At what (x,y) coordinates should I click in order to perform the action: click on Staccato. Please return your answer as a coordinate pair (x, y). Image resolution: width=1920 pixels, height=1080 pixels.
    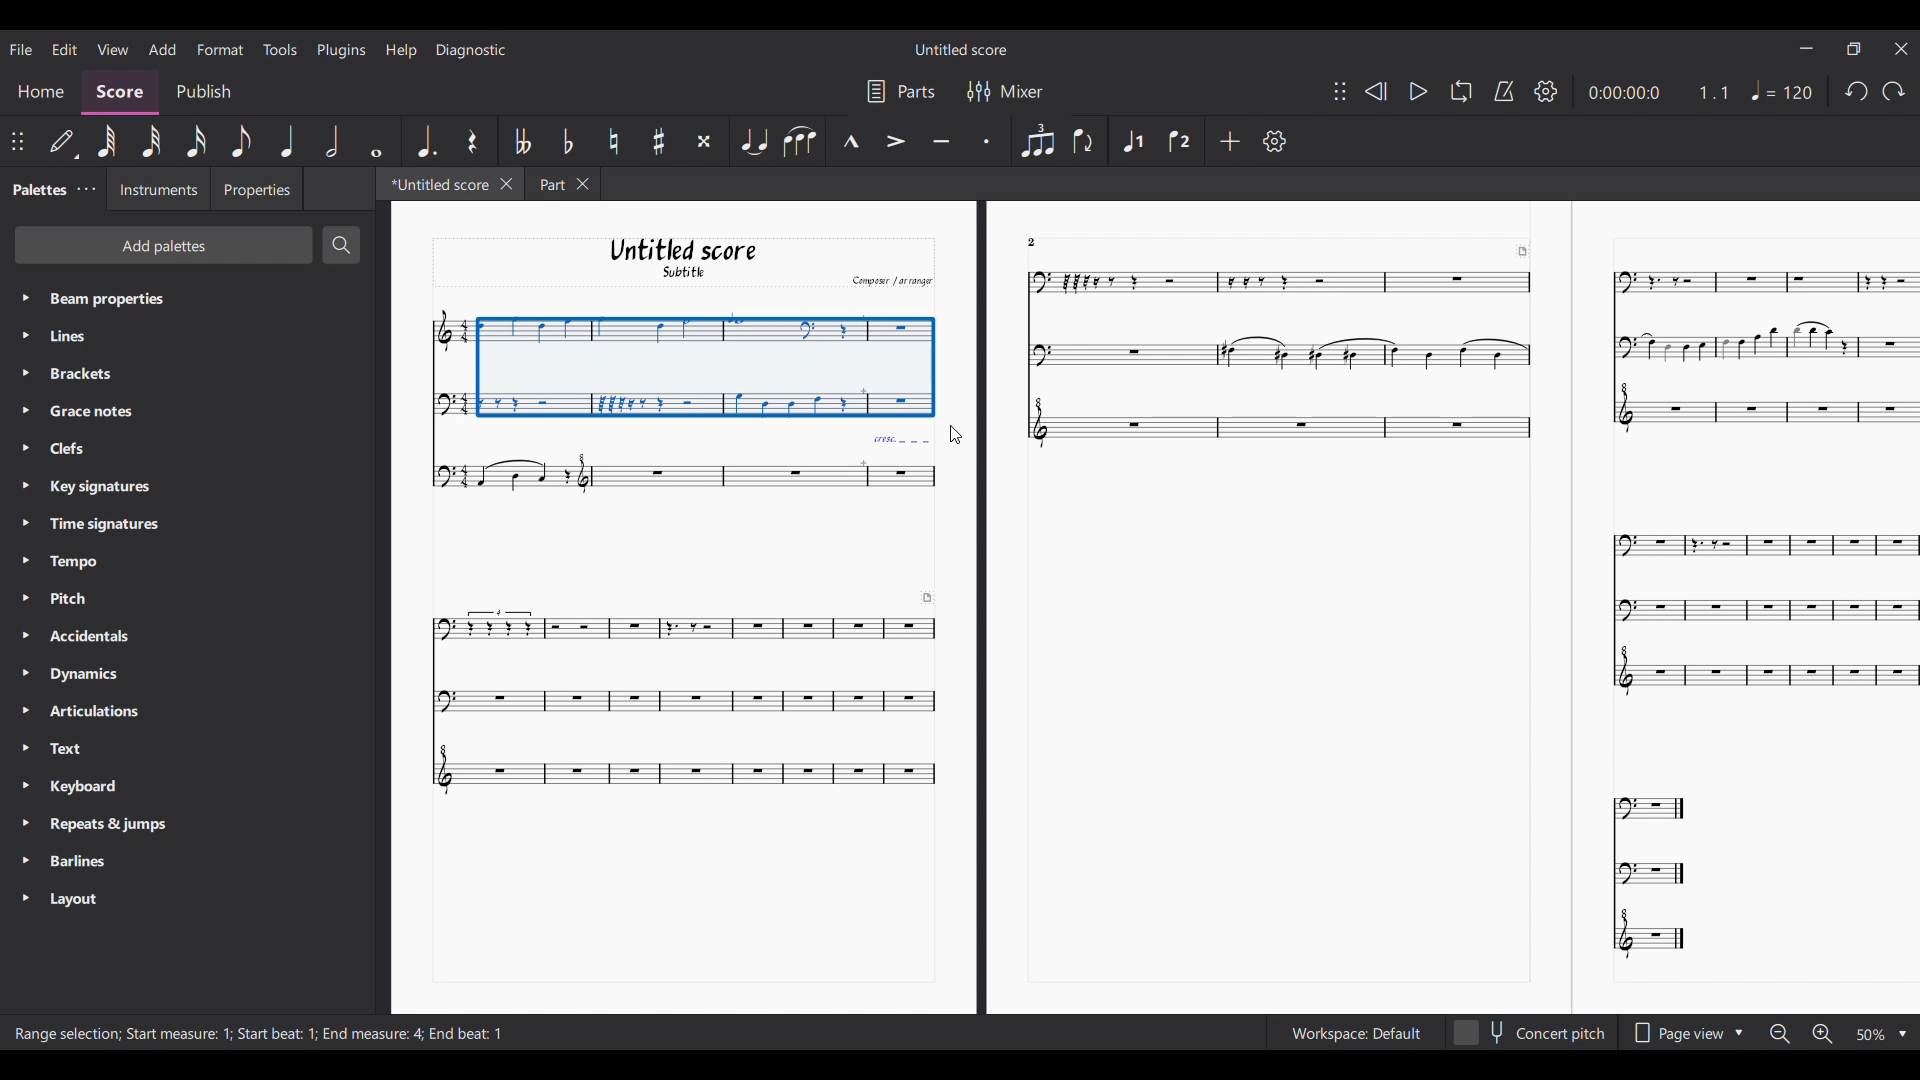
    Looking at the image, I should click on (985, 140).